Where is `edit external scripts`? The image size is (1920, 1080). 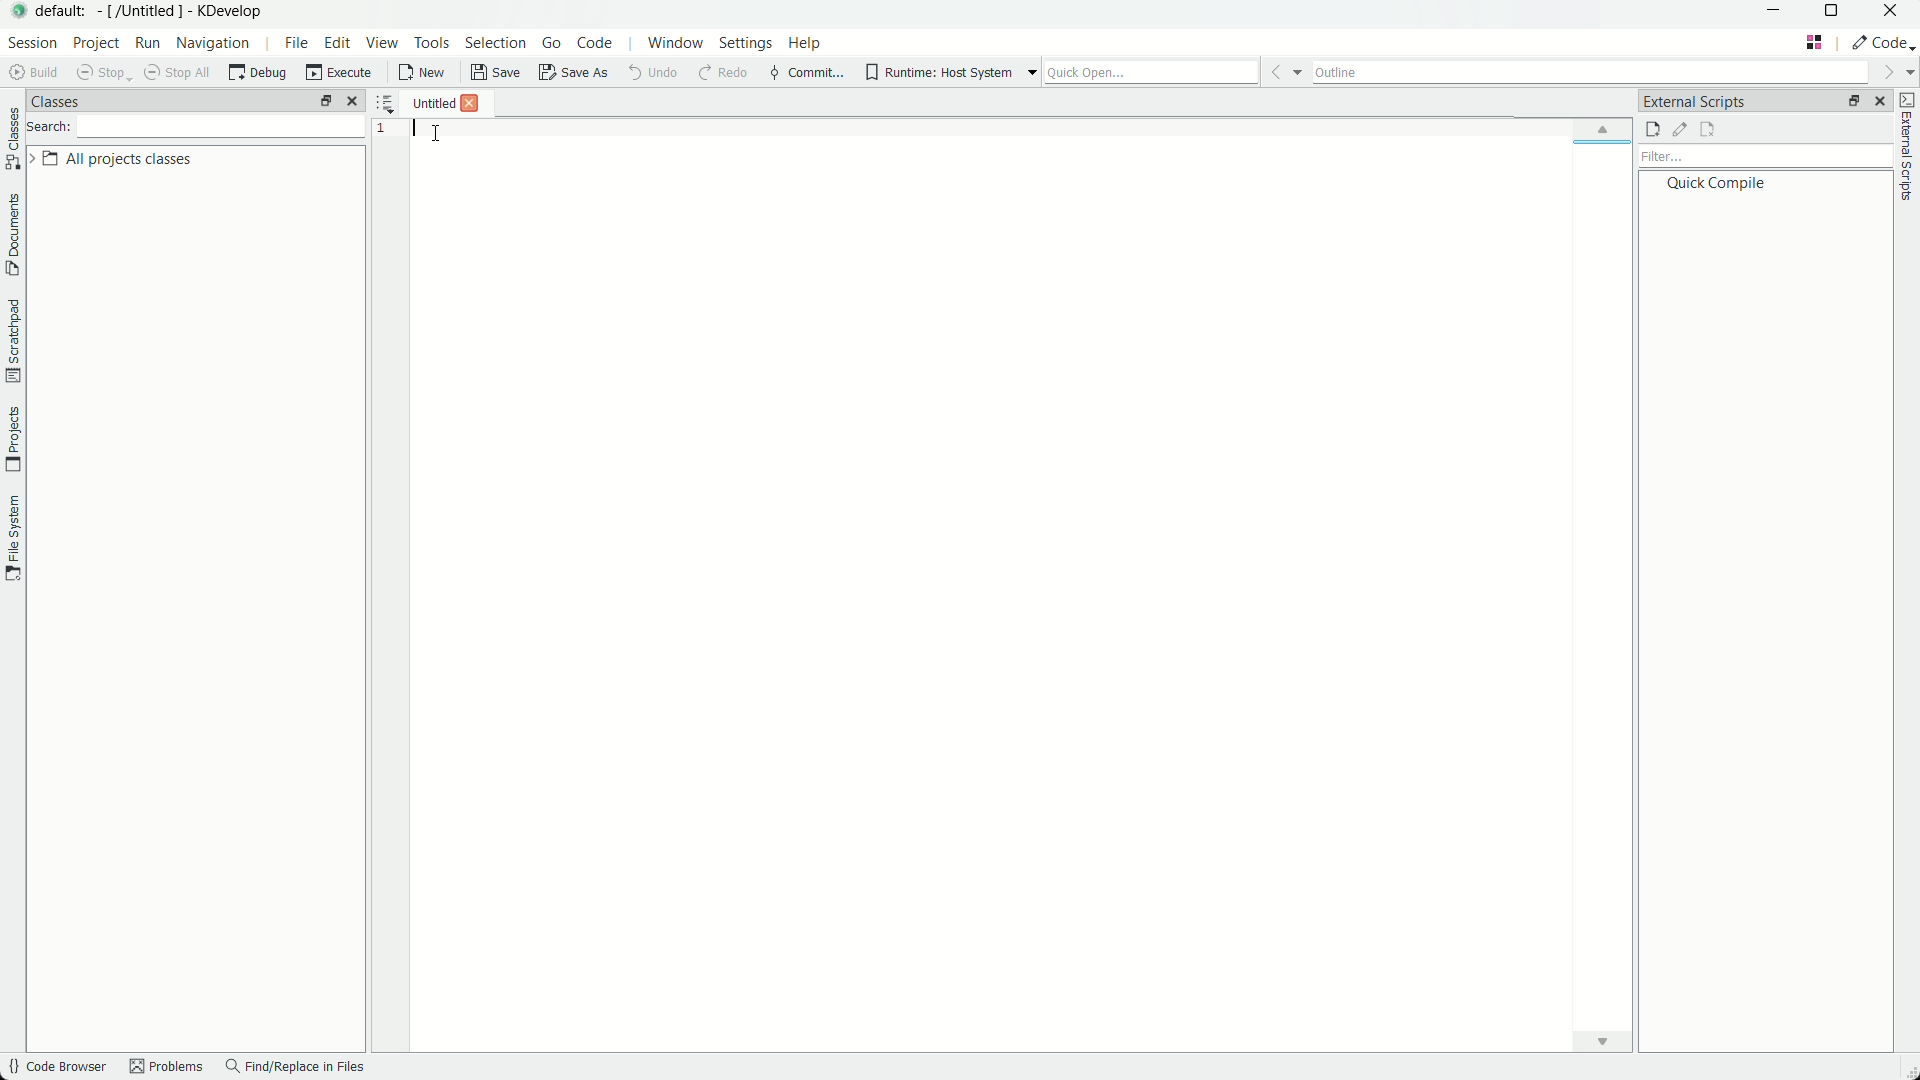 edit external scripts is located at coordinates (1680, 130).